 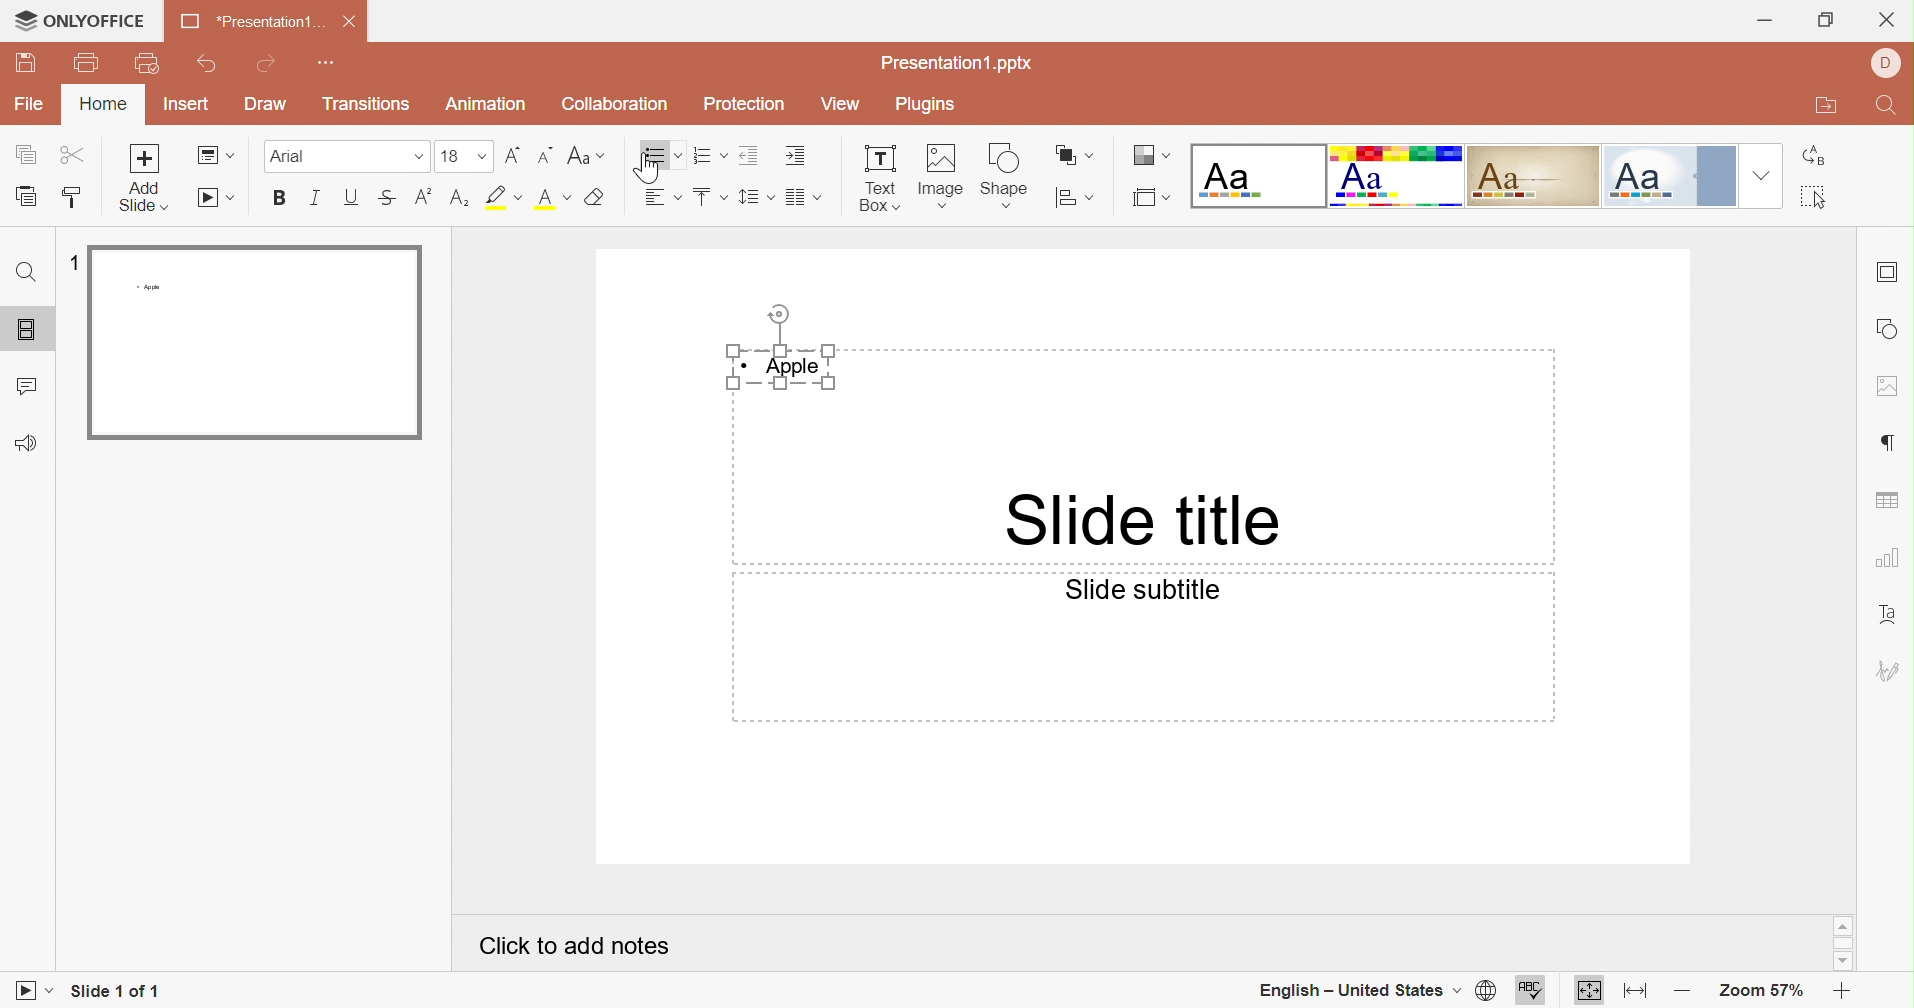 I want to click on Comments, so click(x=28, y=388).